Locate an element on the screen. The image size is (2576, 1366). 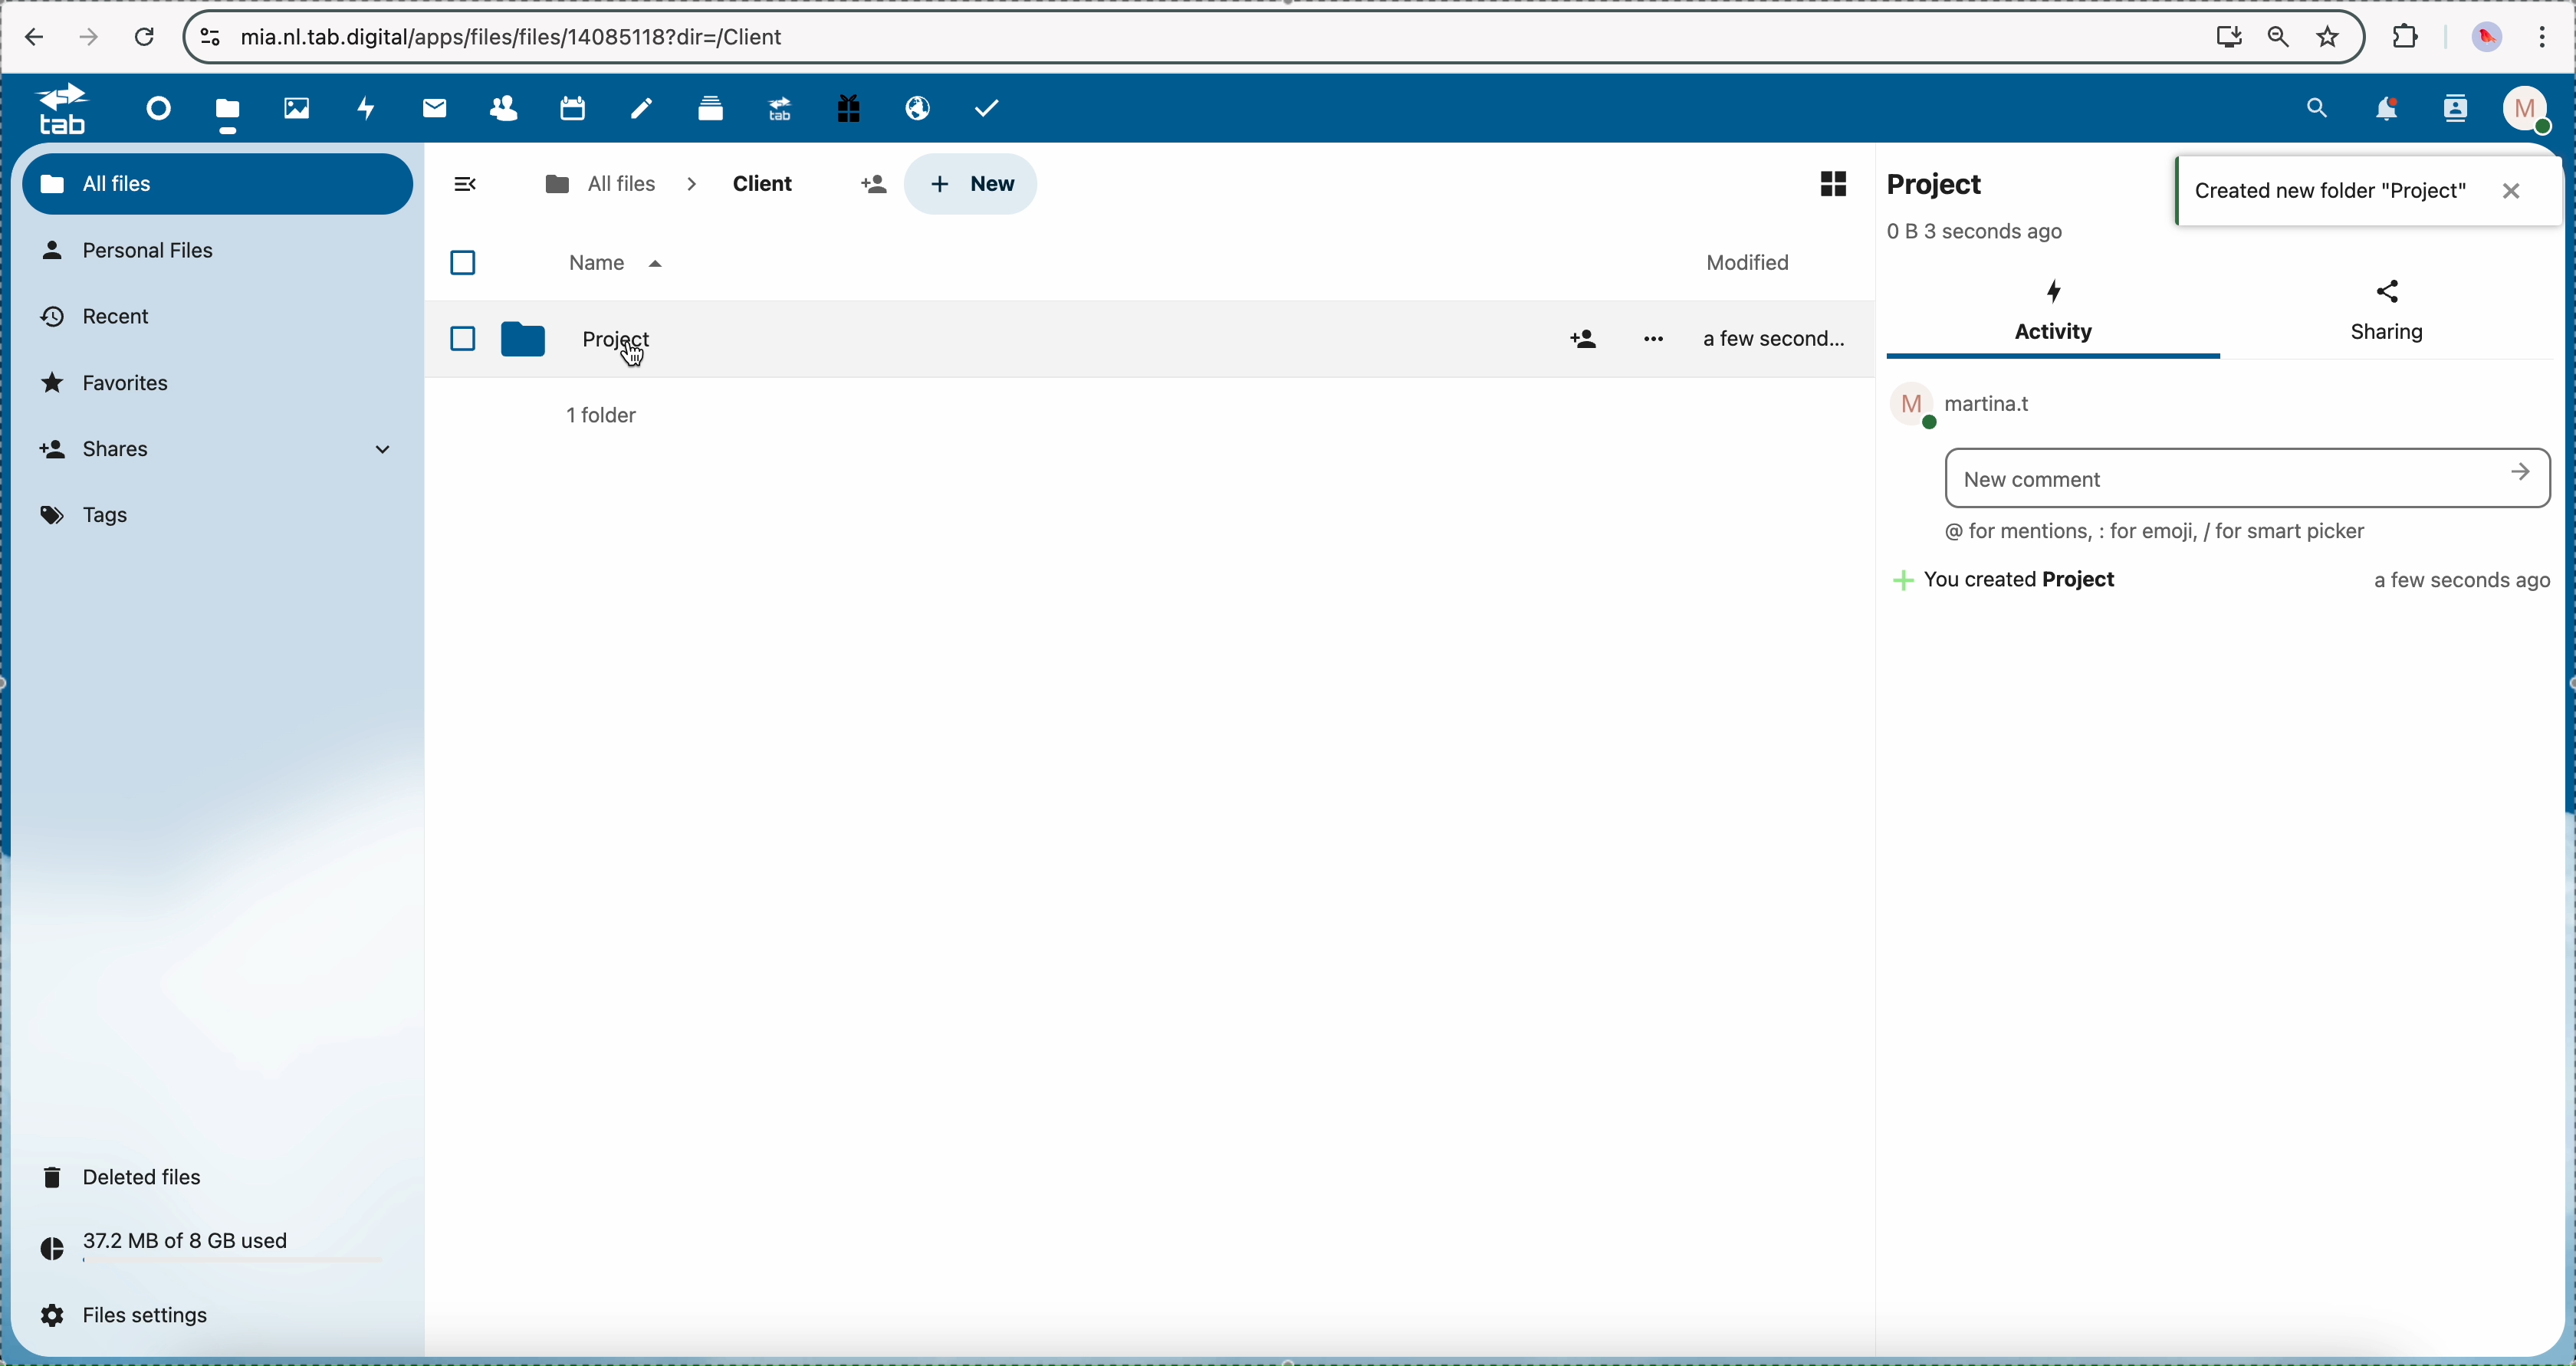
client is located at coordinates (755, 185).